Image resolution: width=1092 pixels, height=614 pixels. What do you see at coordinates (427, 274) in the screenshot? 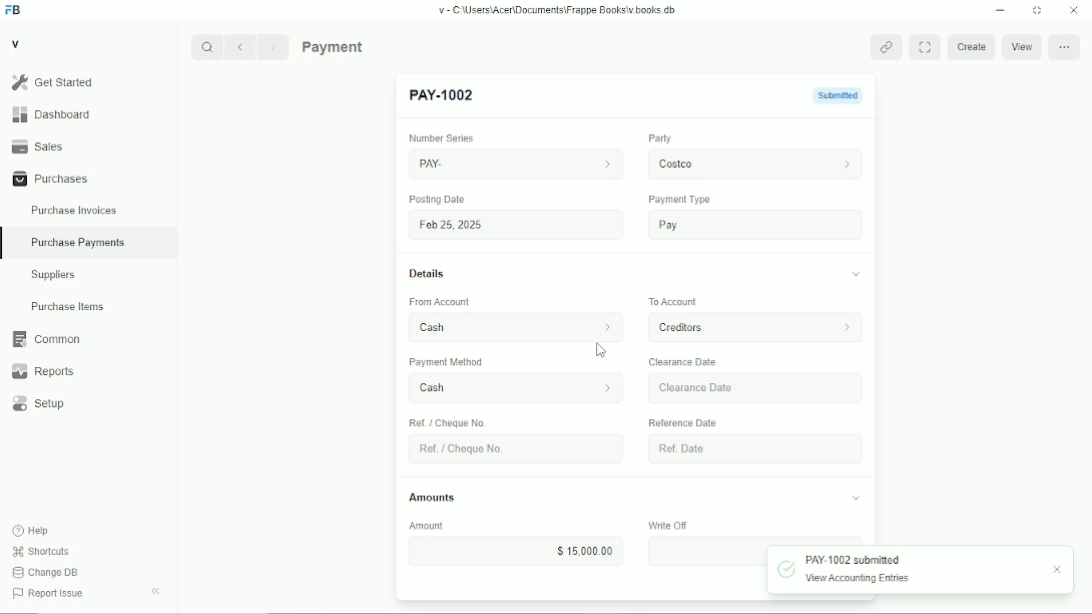
I see `Details` at bounding box center [427, 274].